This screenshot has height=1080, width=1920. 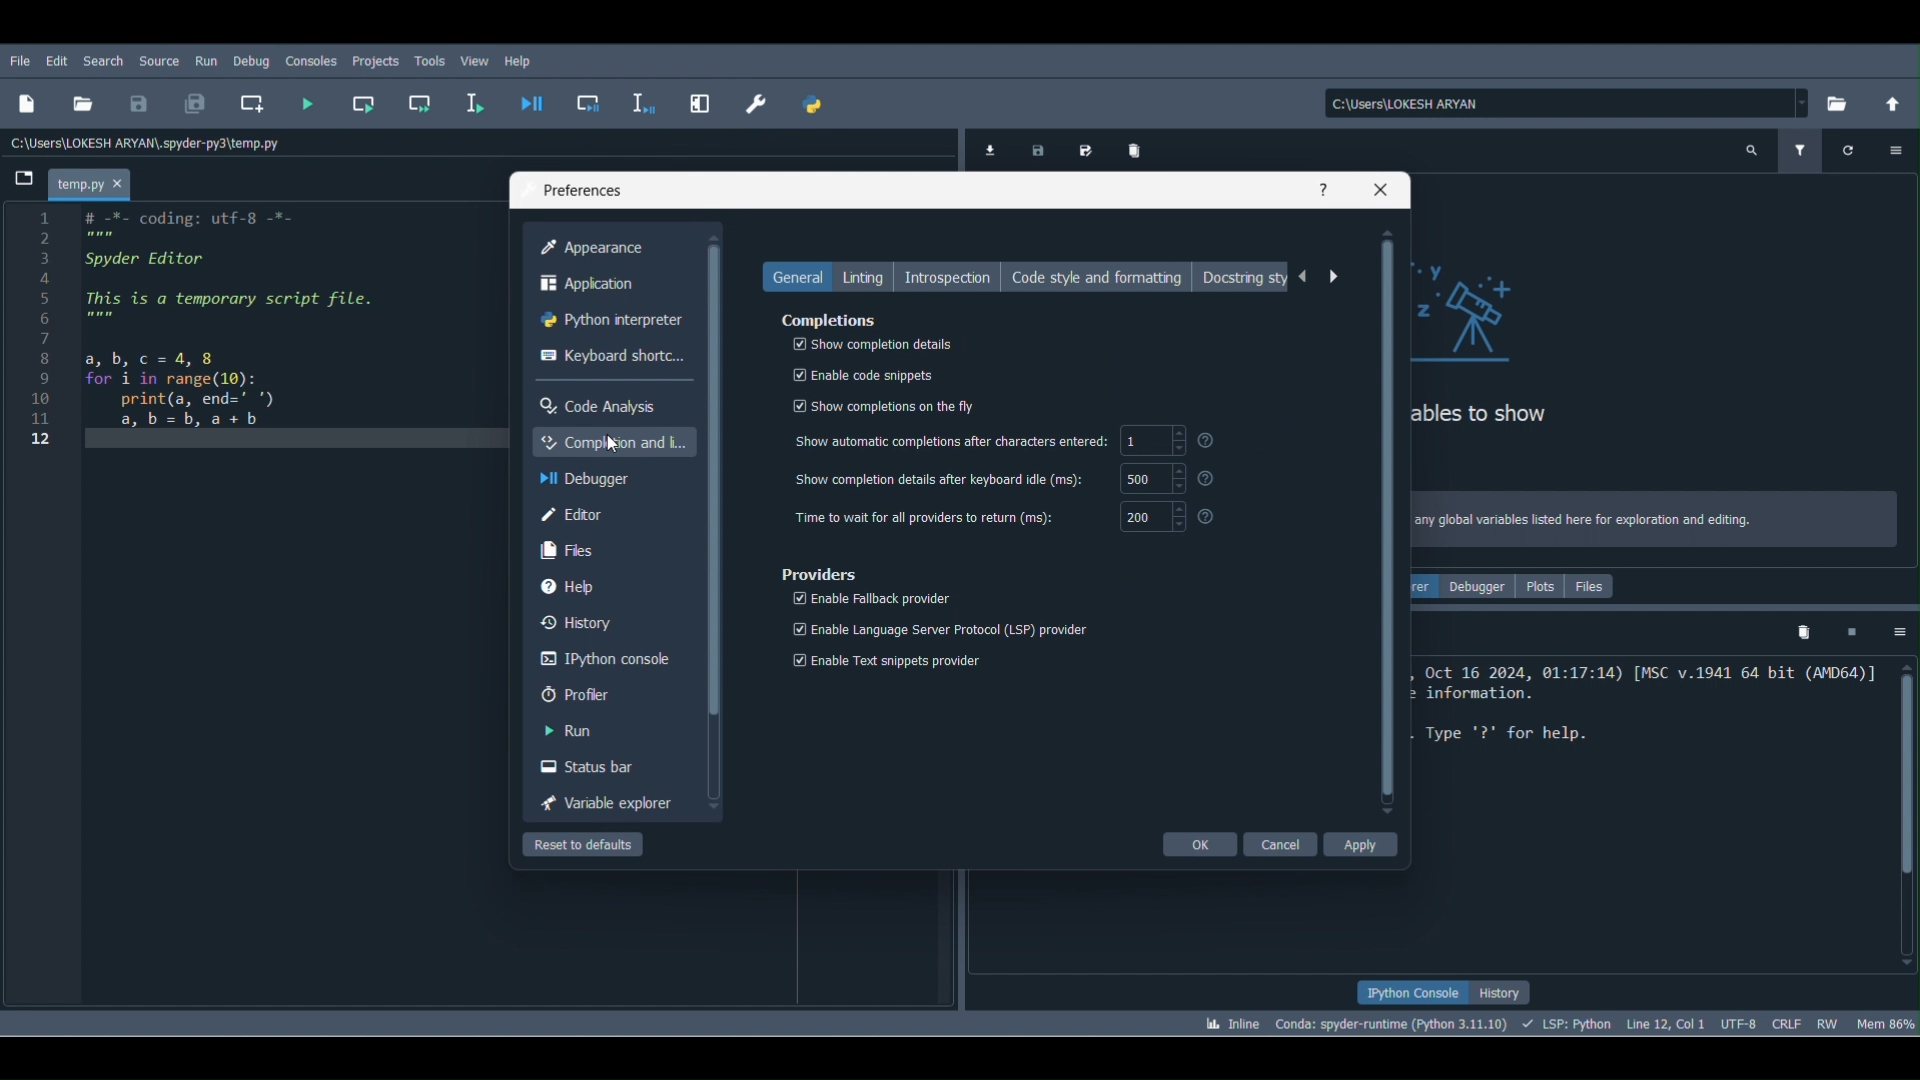 I want to click on IPython console, so click(x=604, y=660).